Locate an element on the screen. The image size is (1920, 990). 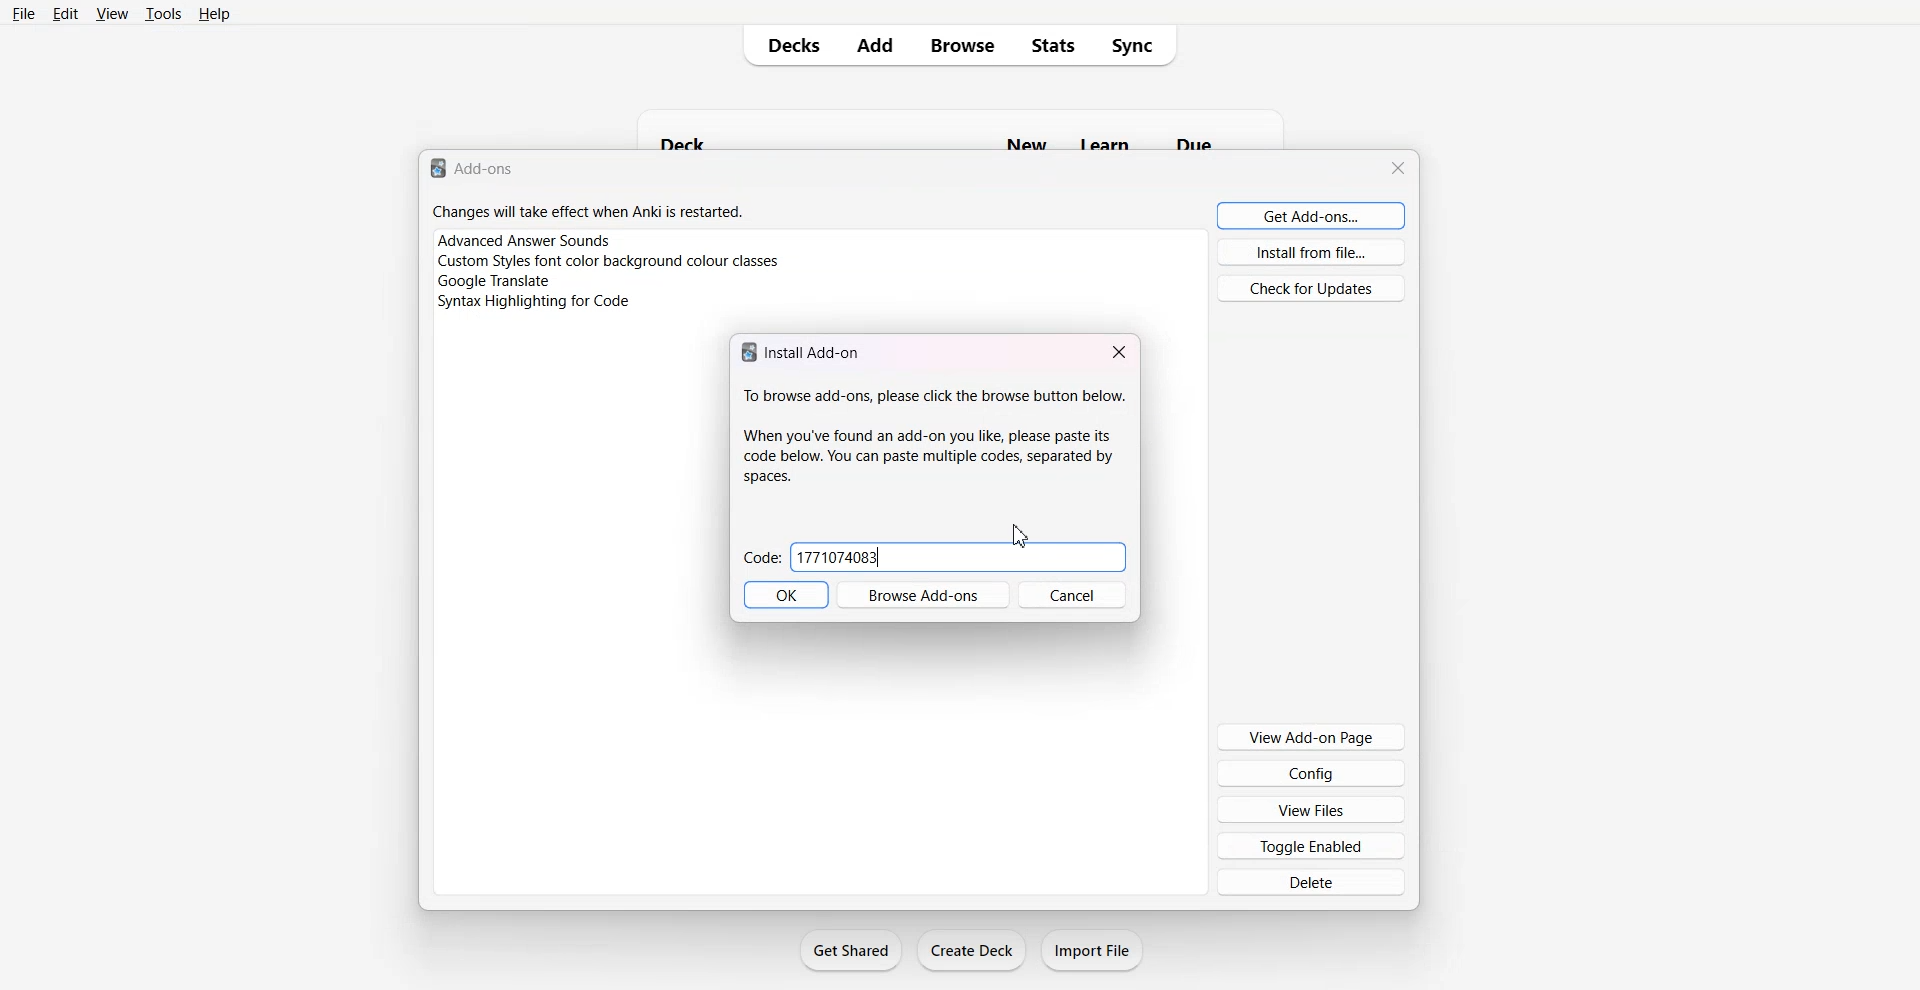
File is located at coordinates (24, 14).